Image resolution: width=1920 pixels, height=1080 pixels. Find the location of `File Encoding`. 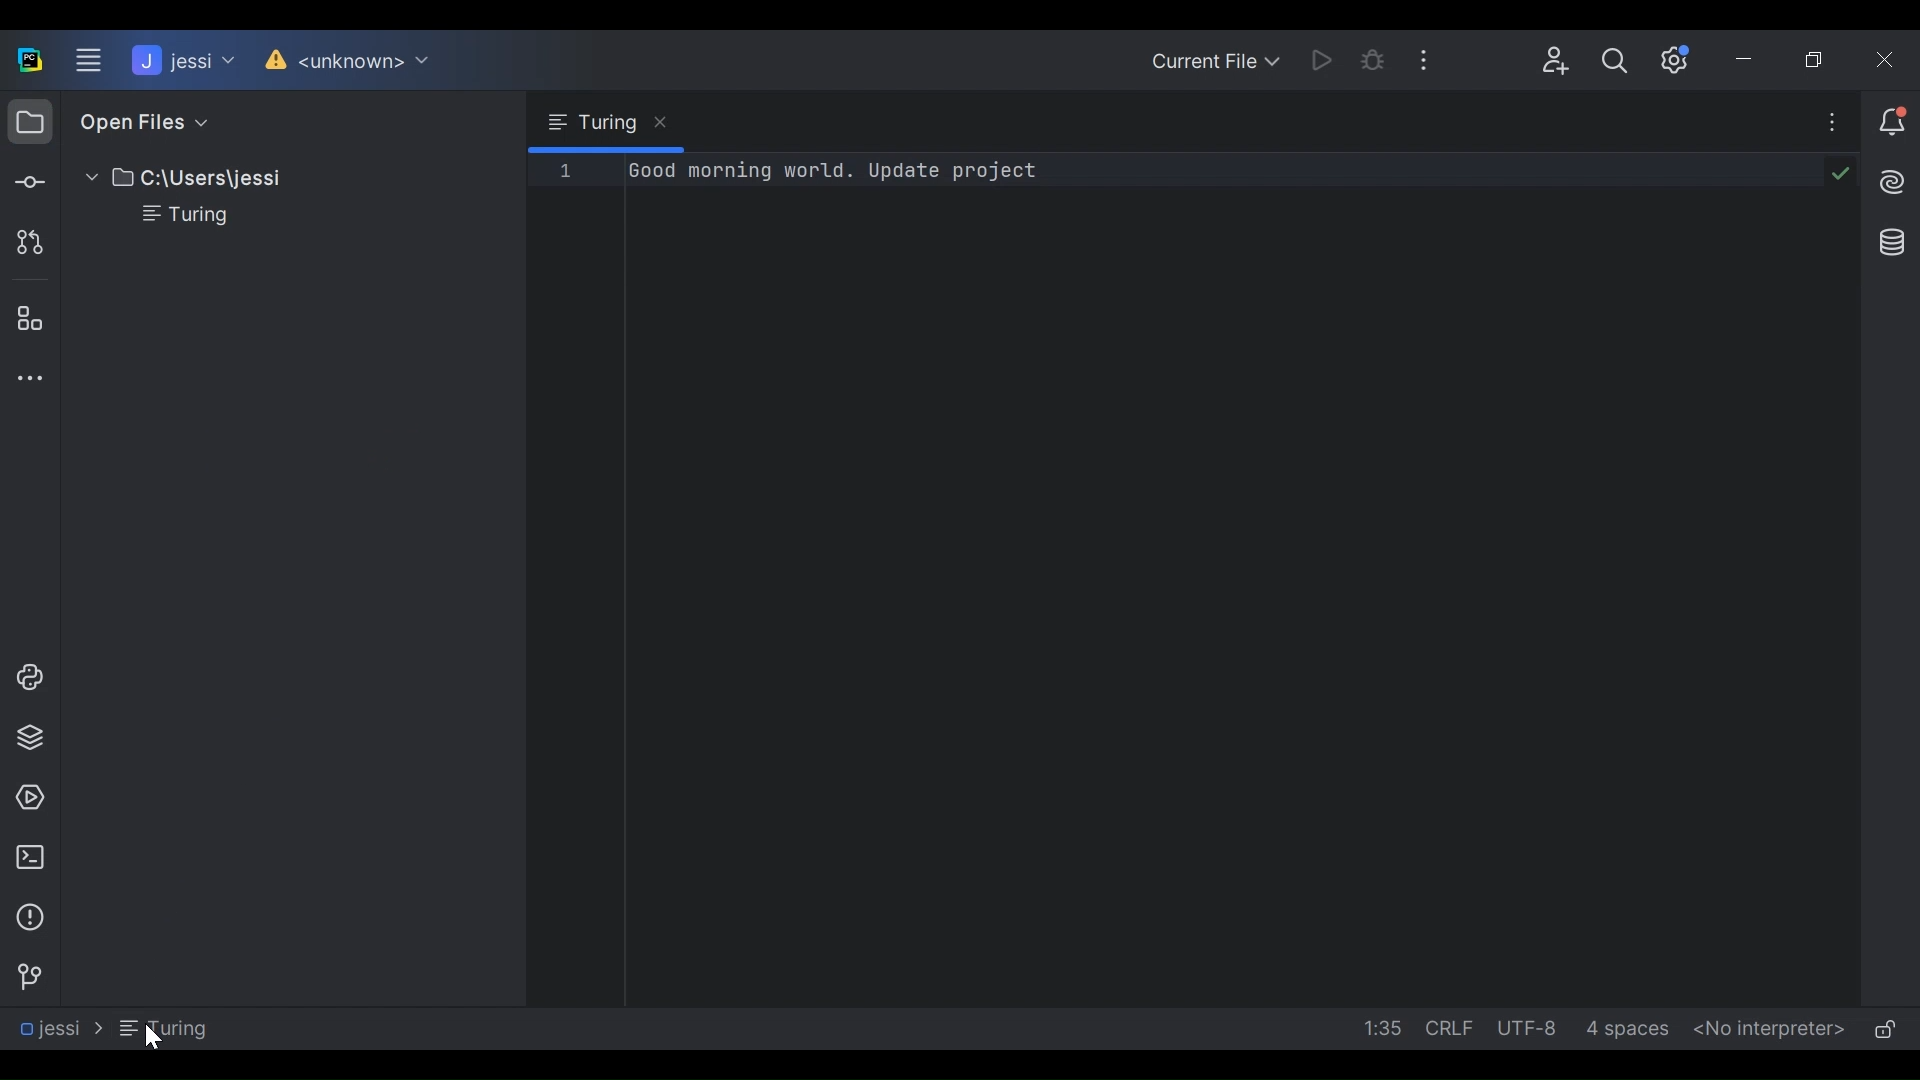

File Encoding is located at coordinates (1529, 1027).